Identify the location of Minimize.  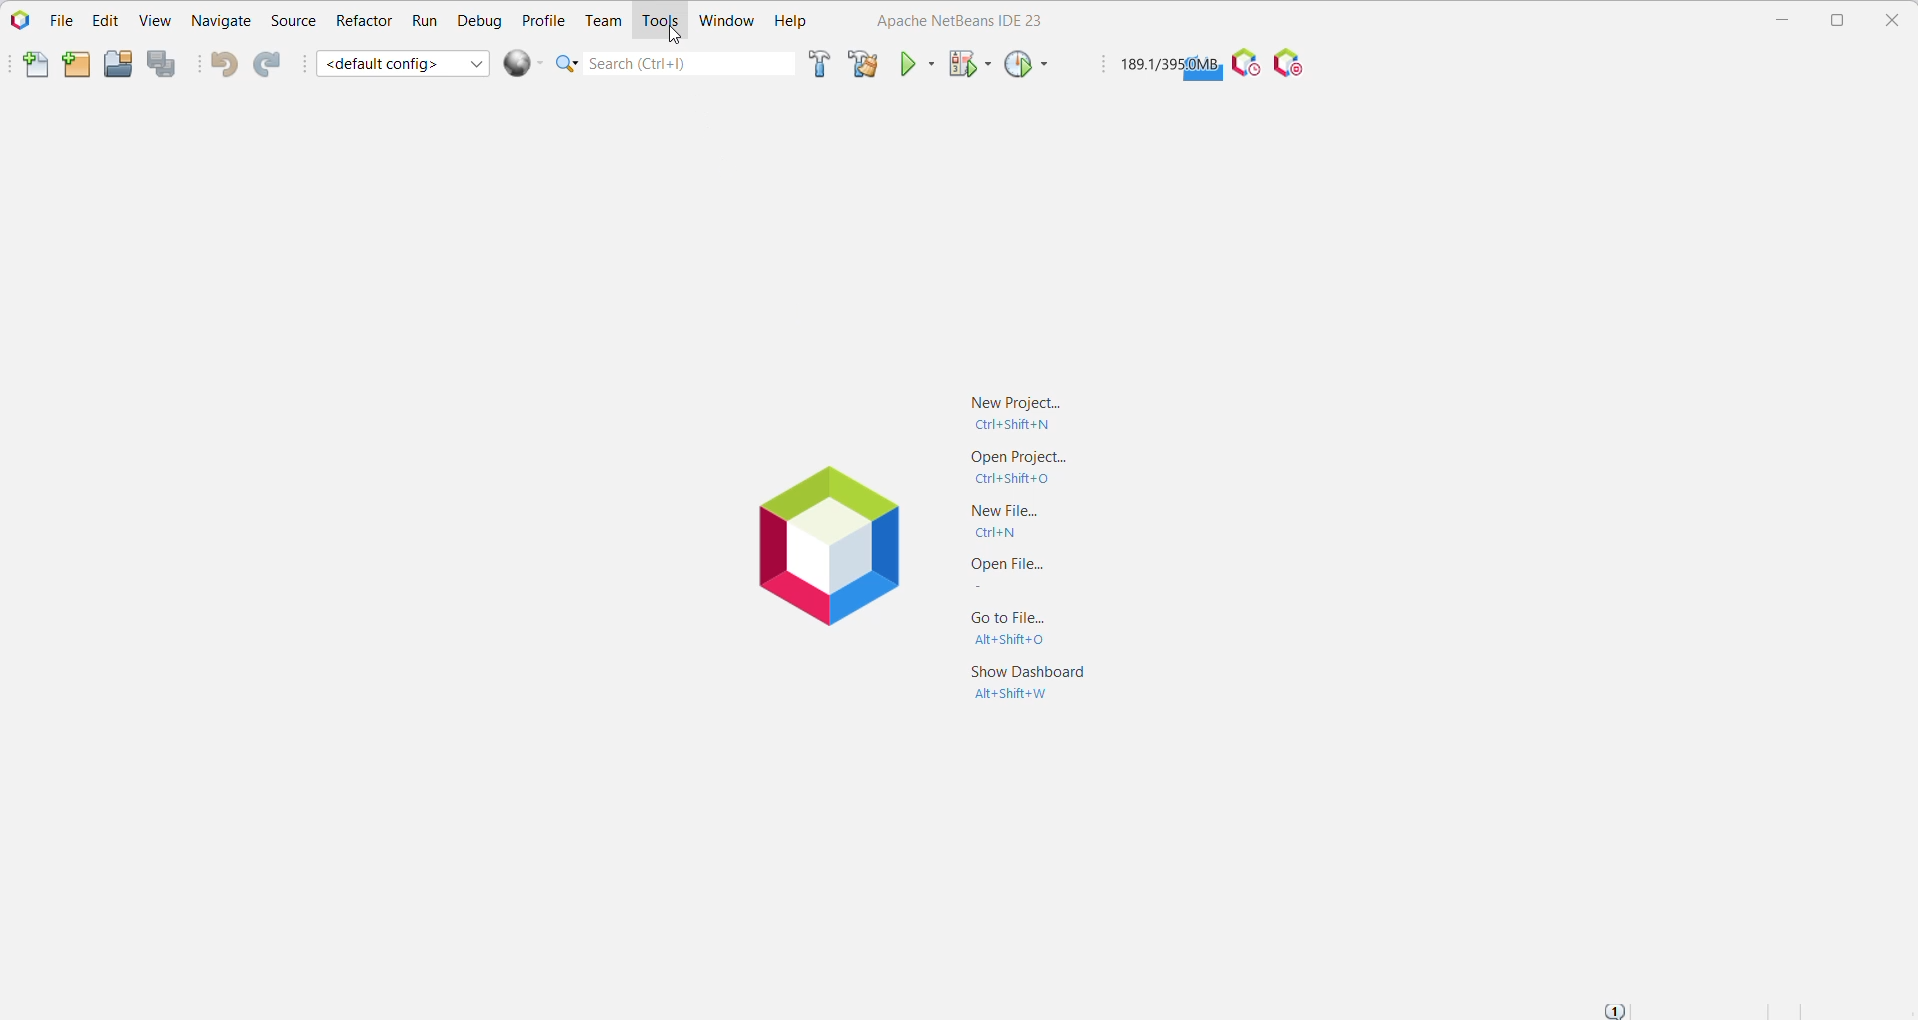
(1777, 20).